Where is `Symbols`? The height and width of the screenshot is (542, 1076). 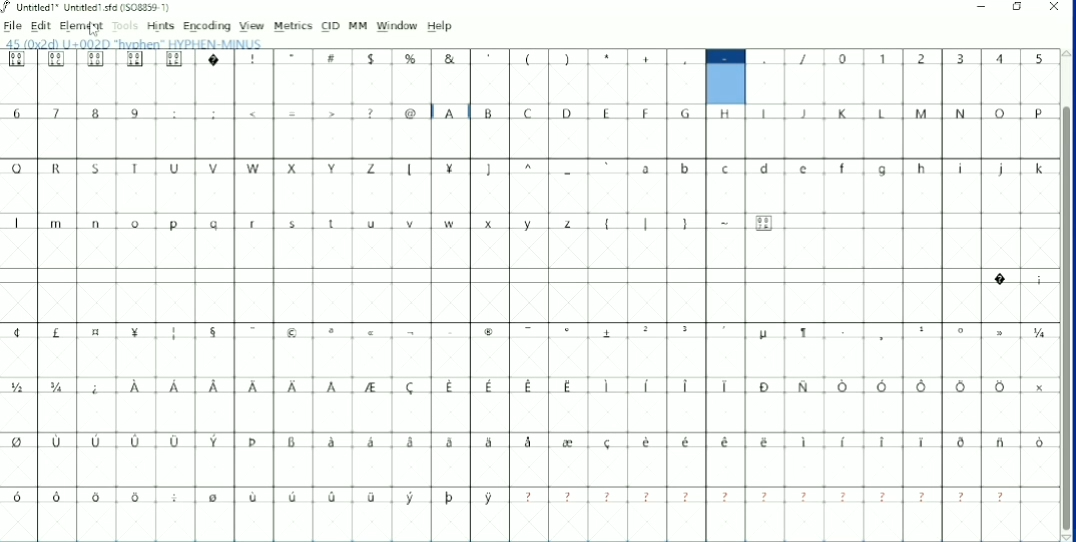
Symbols is located at coordinates (528, 386).